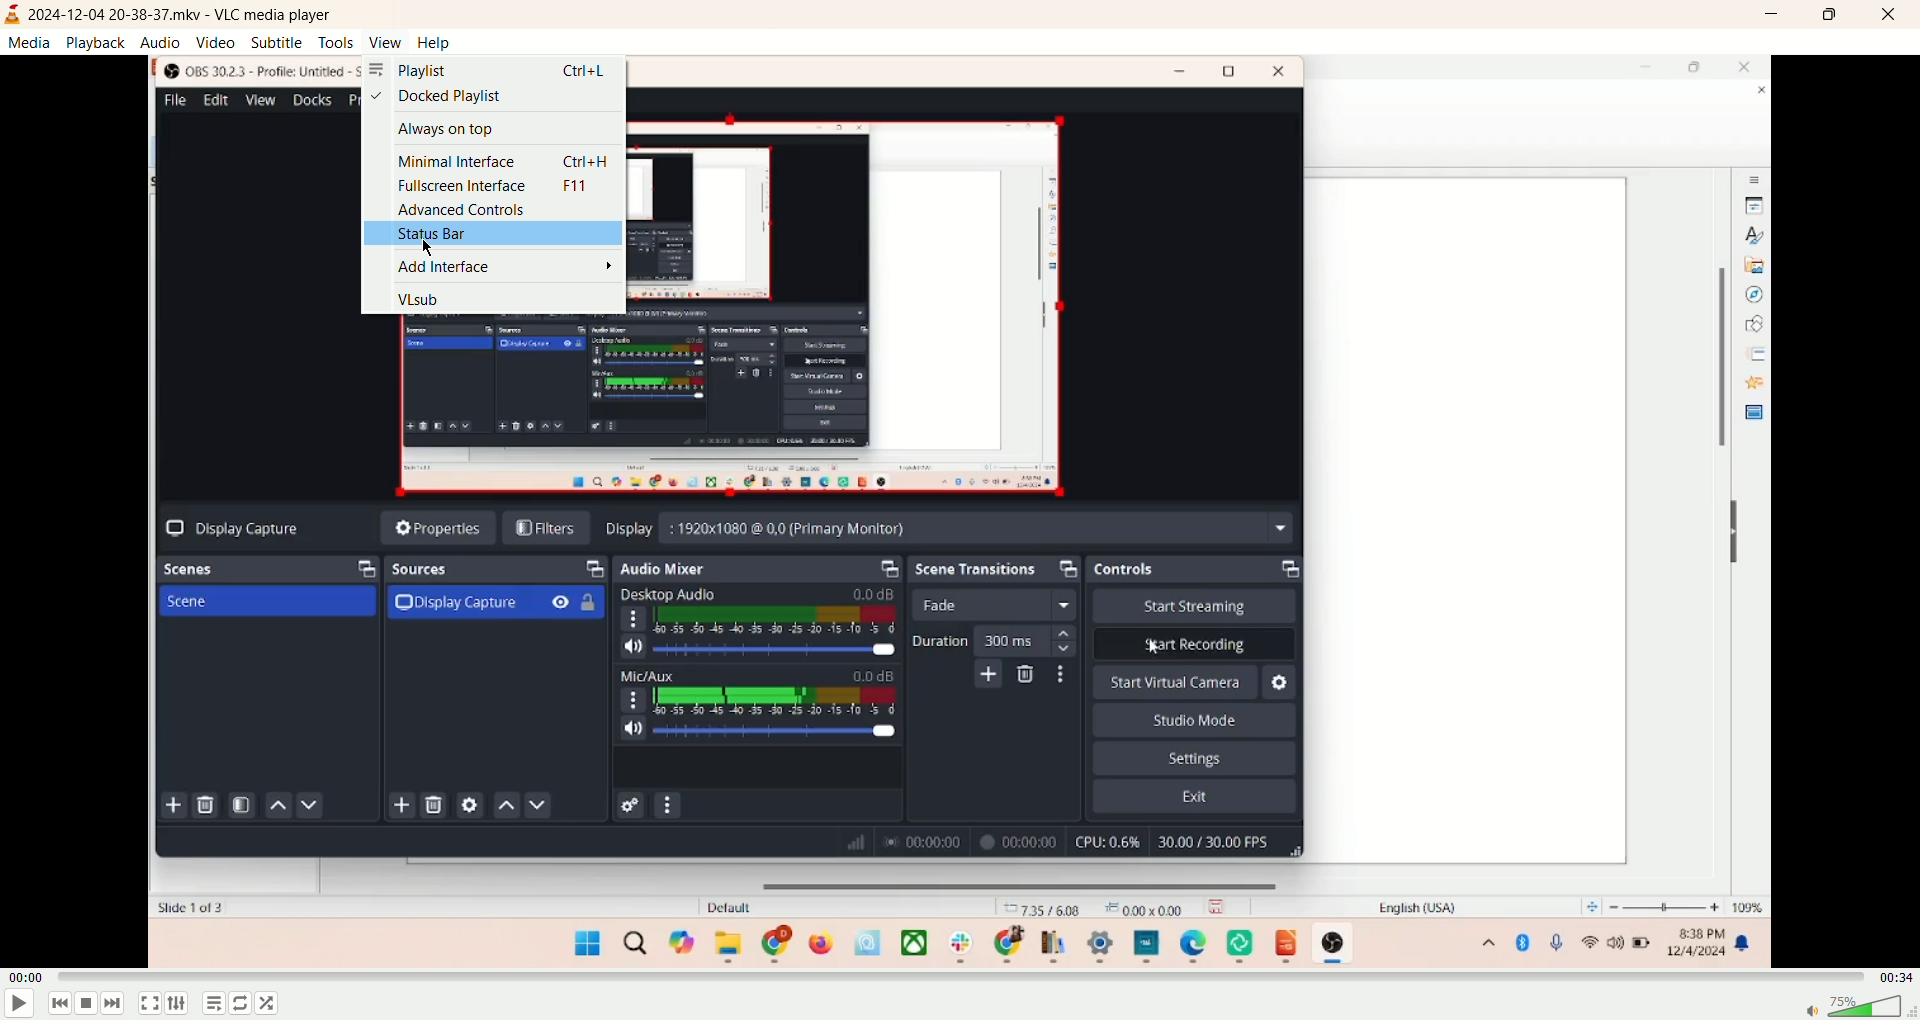  What do you see at coordinates (959, 649) in the screenshot?
I see `main screen` at bounding box center [959, 649].